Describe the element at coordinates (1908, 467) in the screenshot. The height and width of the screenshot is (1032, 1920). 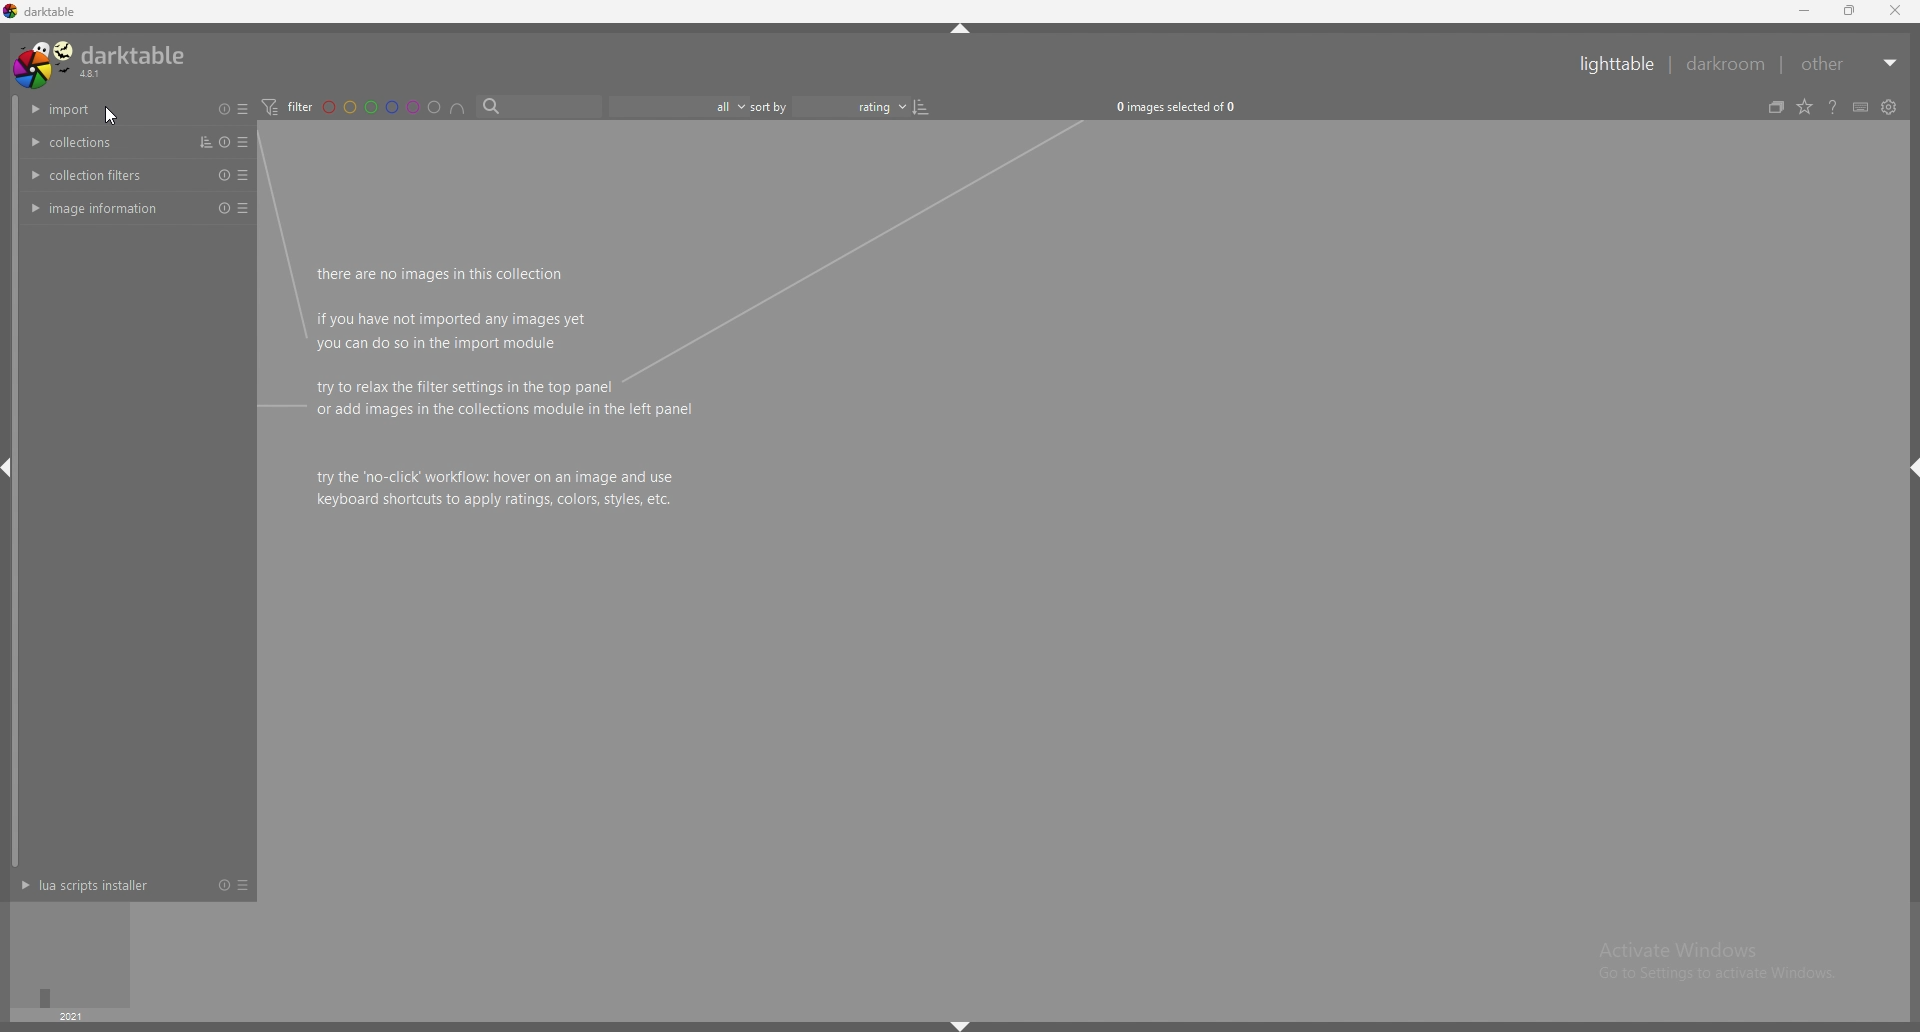
I see `hide` at that location.